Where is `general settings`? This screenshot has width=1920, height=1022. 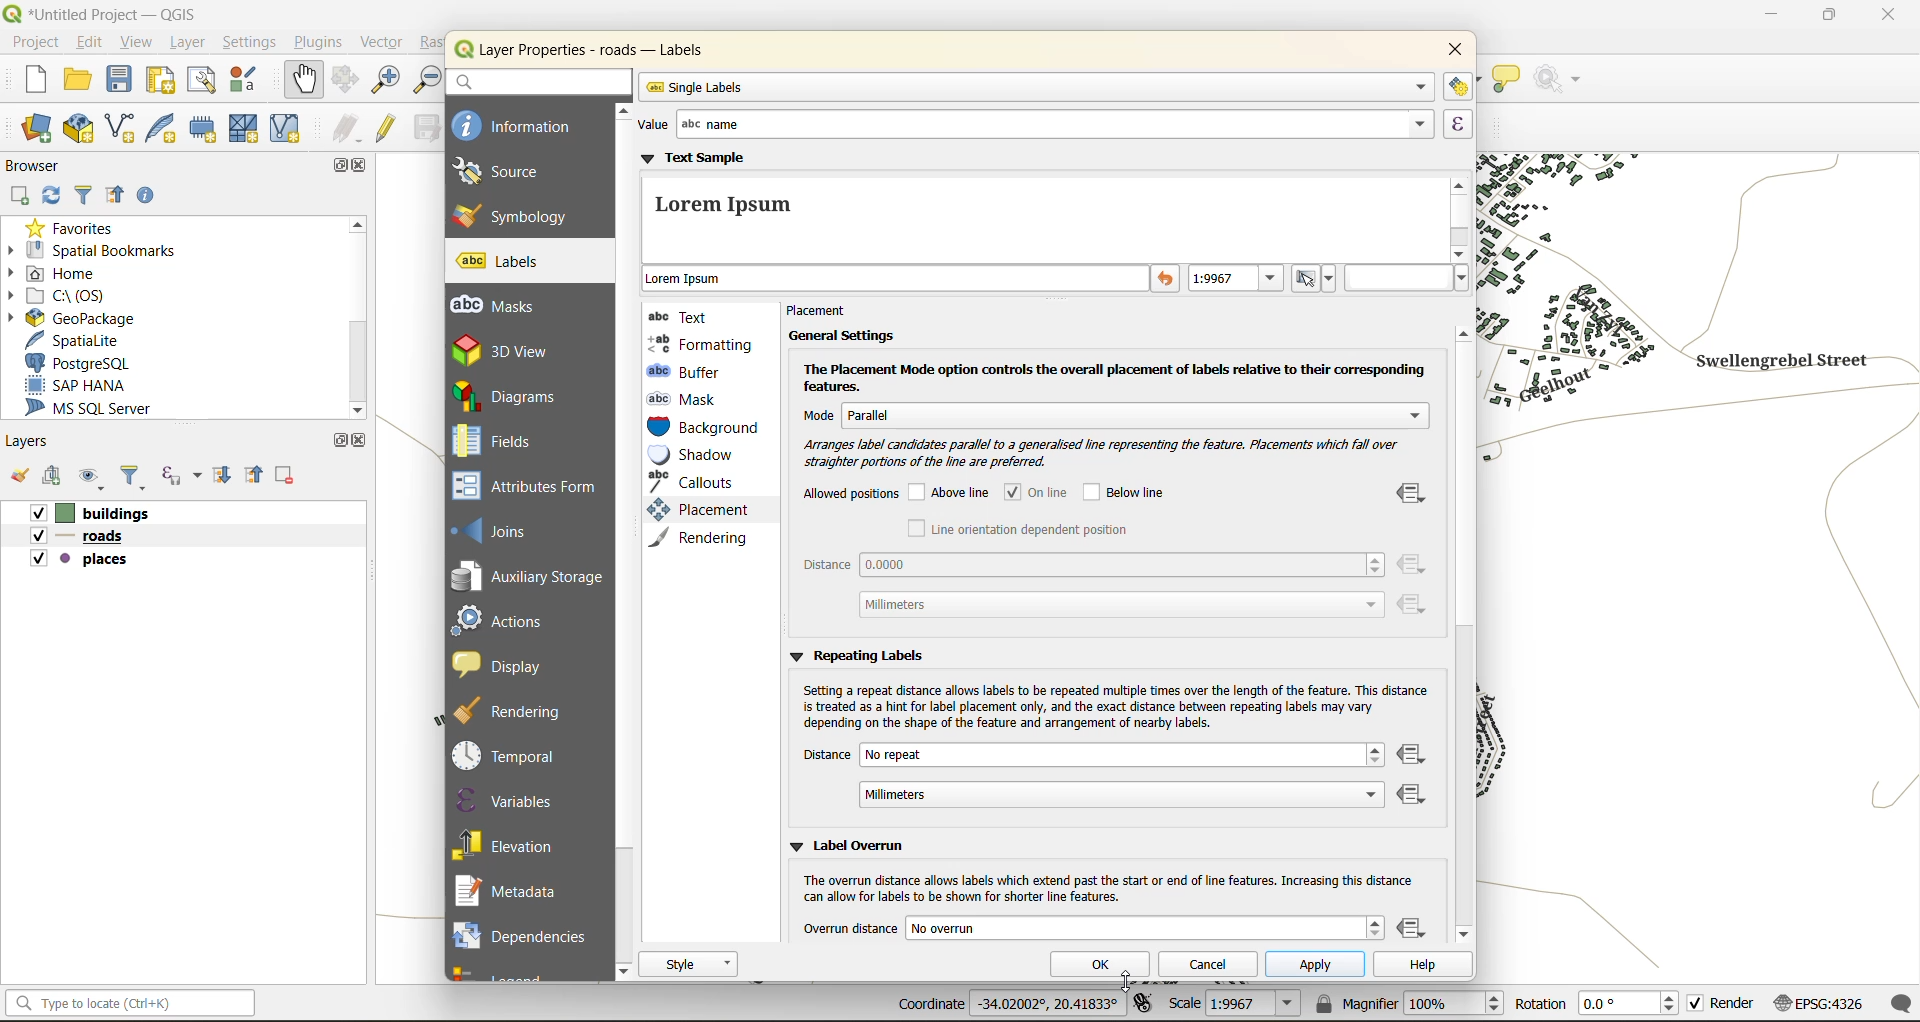 general settings is located at coordinates (839, 335).